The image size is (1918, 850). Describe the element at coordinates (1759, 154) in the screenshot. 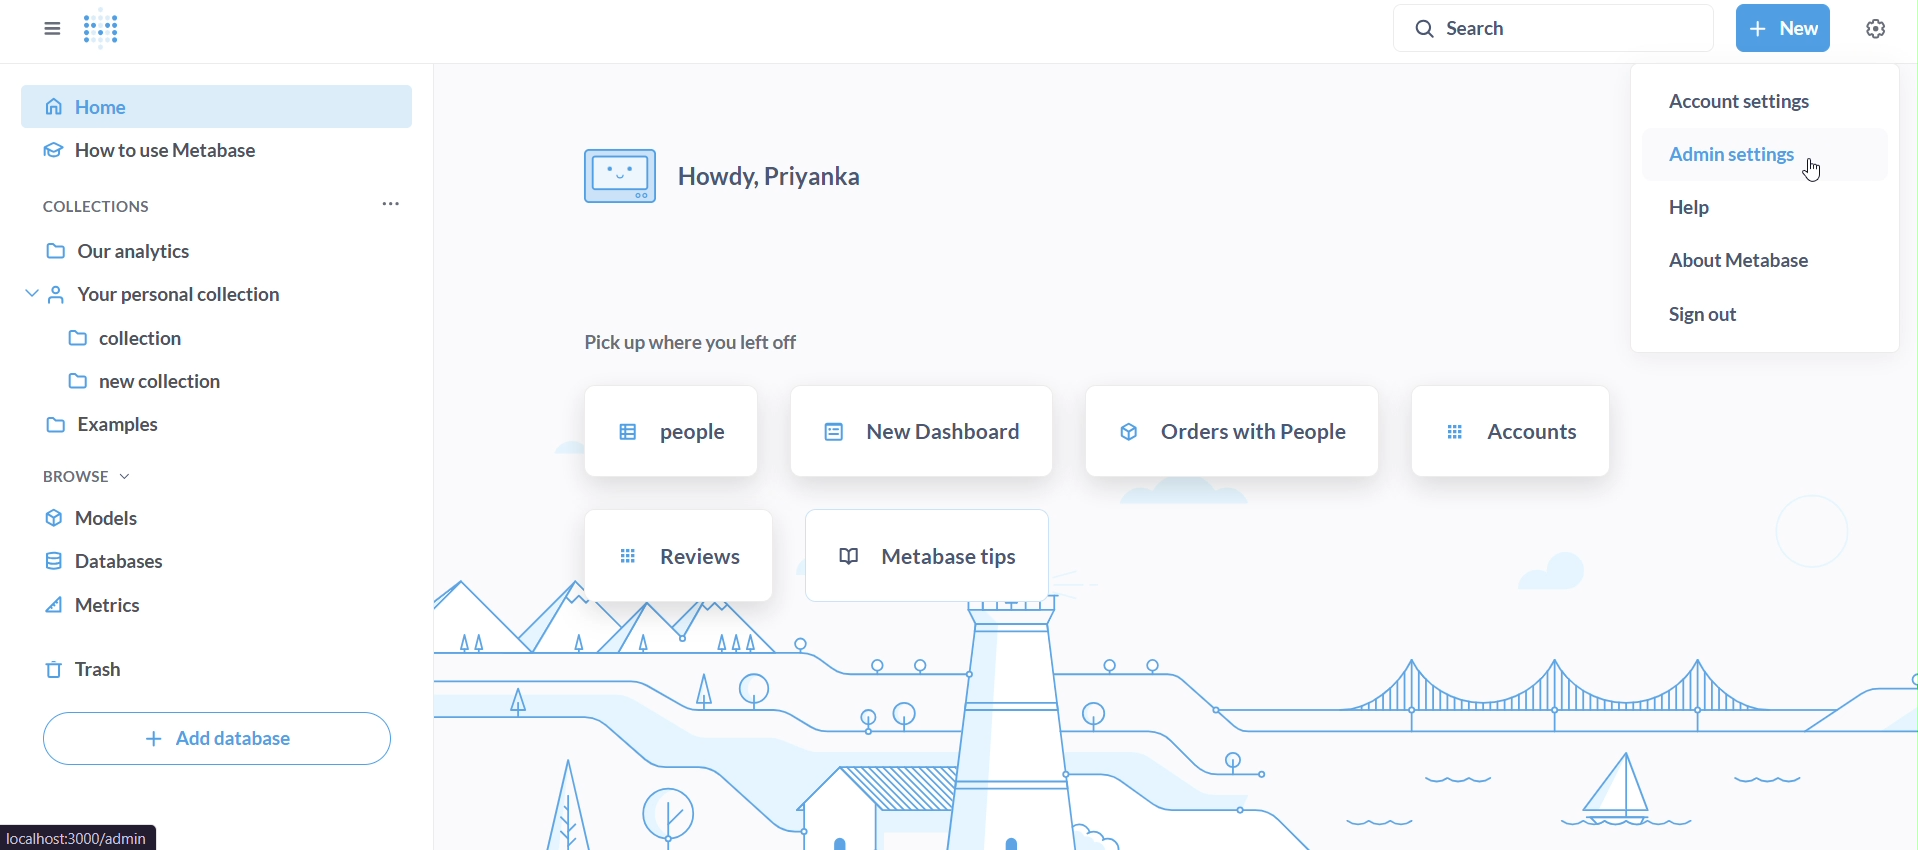

I see `Admin settings ` at that location.